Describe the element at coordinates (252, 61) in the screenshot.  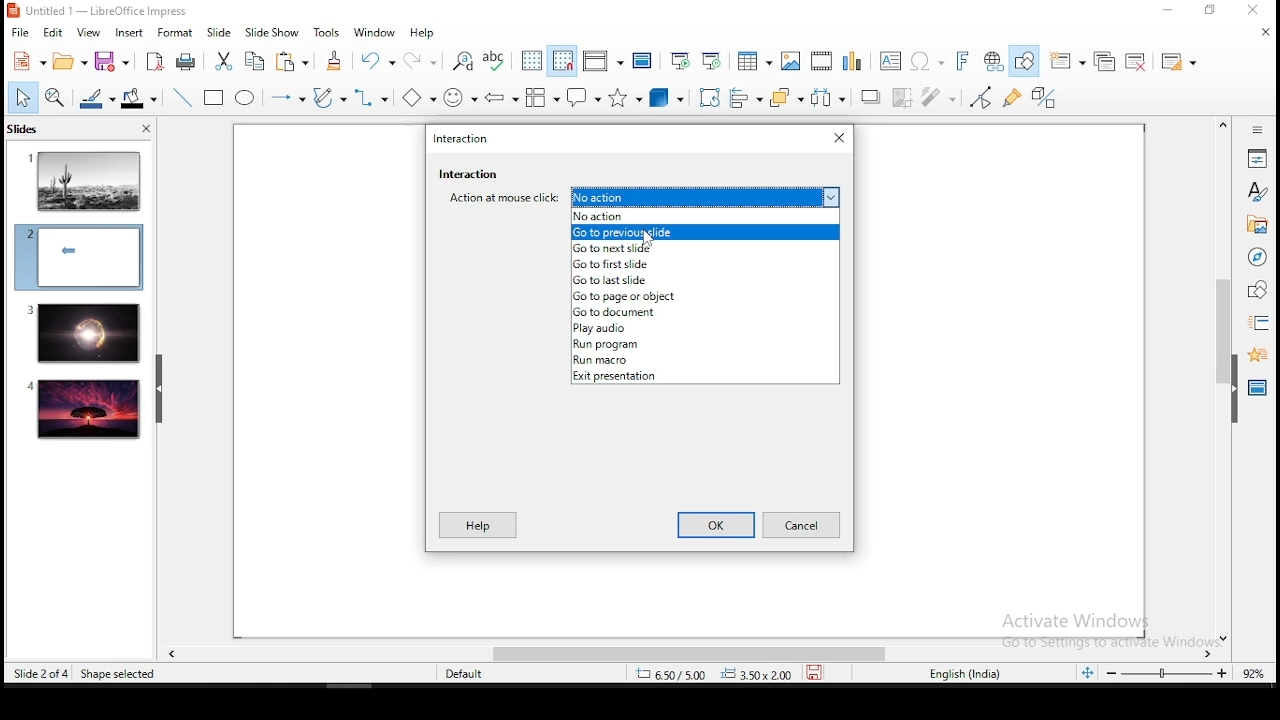
I see `copy` at that location.